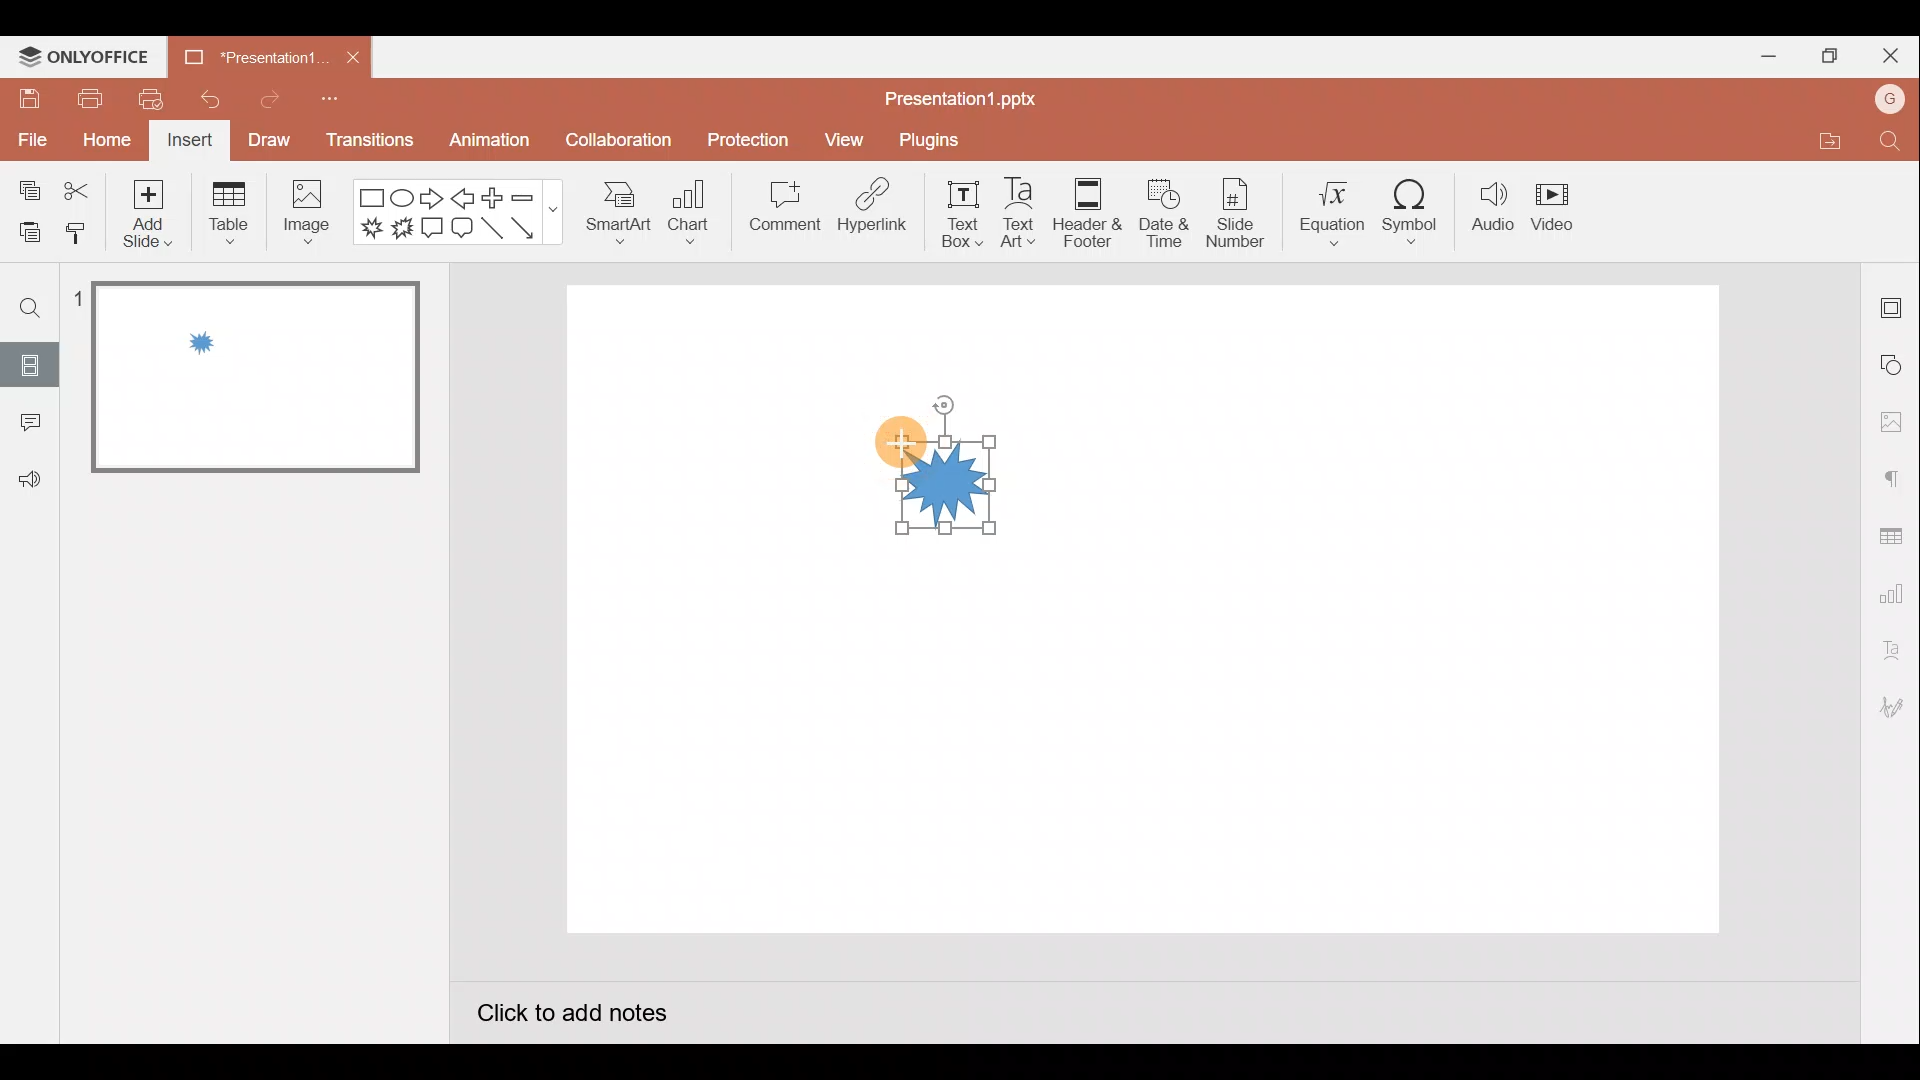 This screenshot has height=1080, width=1920. Describe the element at coordinates (1891, 646) in the screenshot. I see `Text Art settings` at that location.